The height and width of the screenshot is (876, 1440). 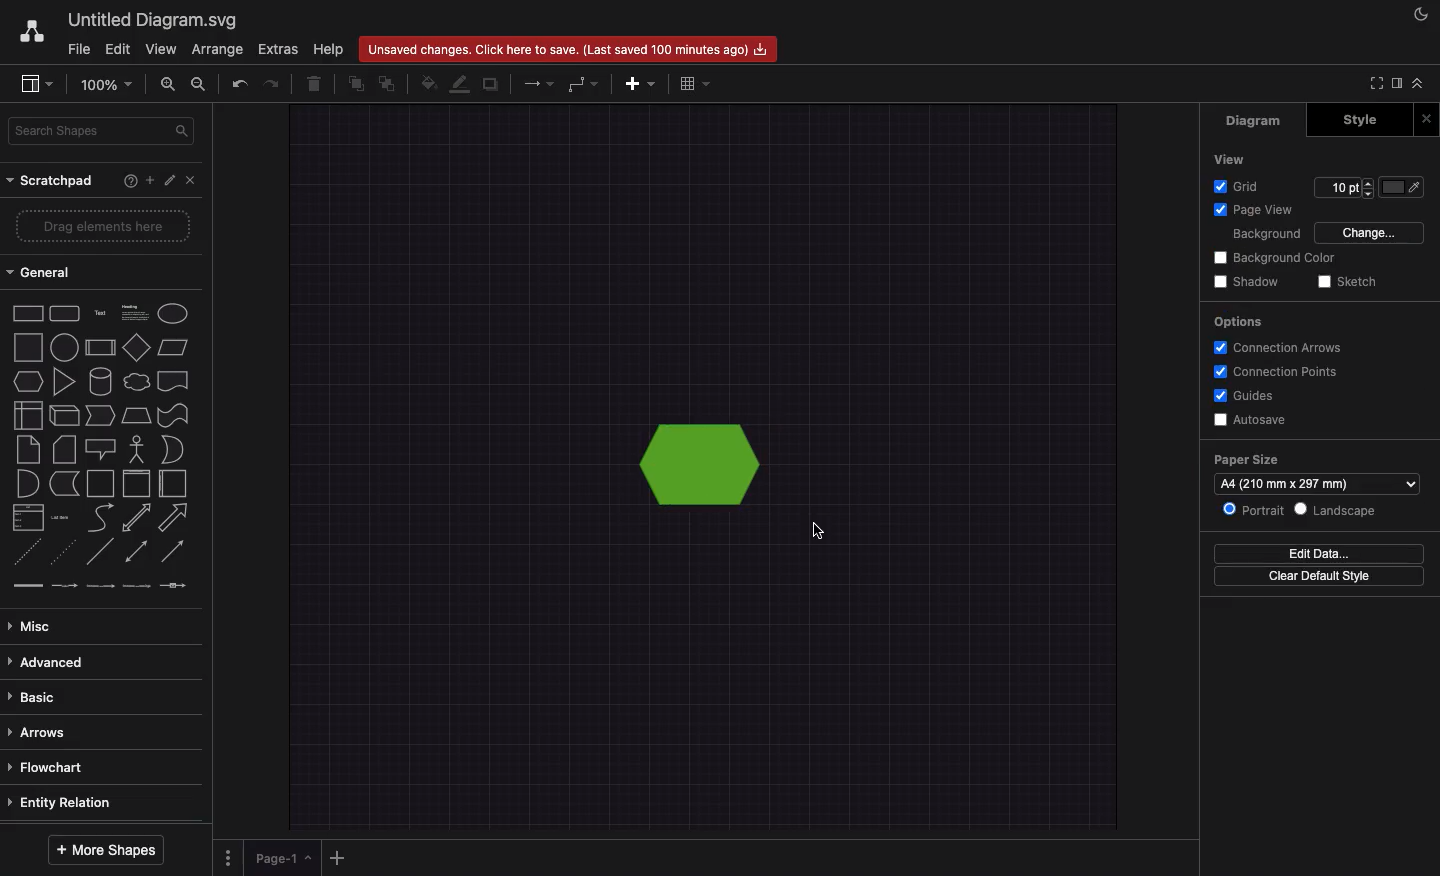 I want to click on Waypoints, so click(x=585, y=84).